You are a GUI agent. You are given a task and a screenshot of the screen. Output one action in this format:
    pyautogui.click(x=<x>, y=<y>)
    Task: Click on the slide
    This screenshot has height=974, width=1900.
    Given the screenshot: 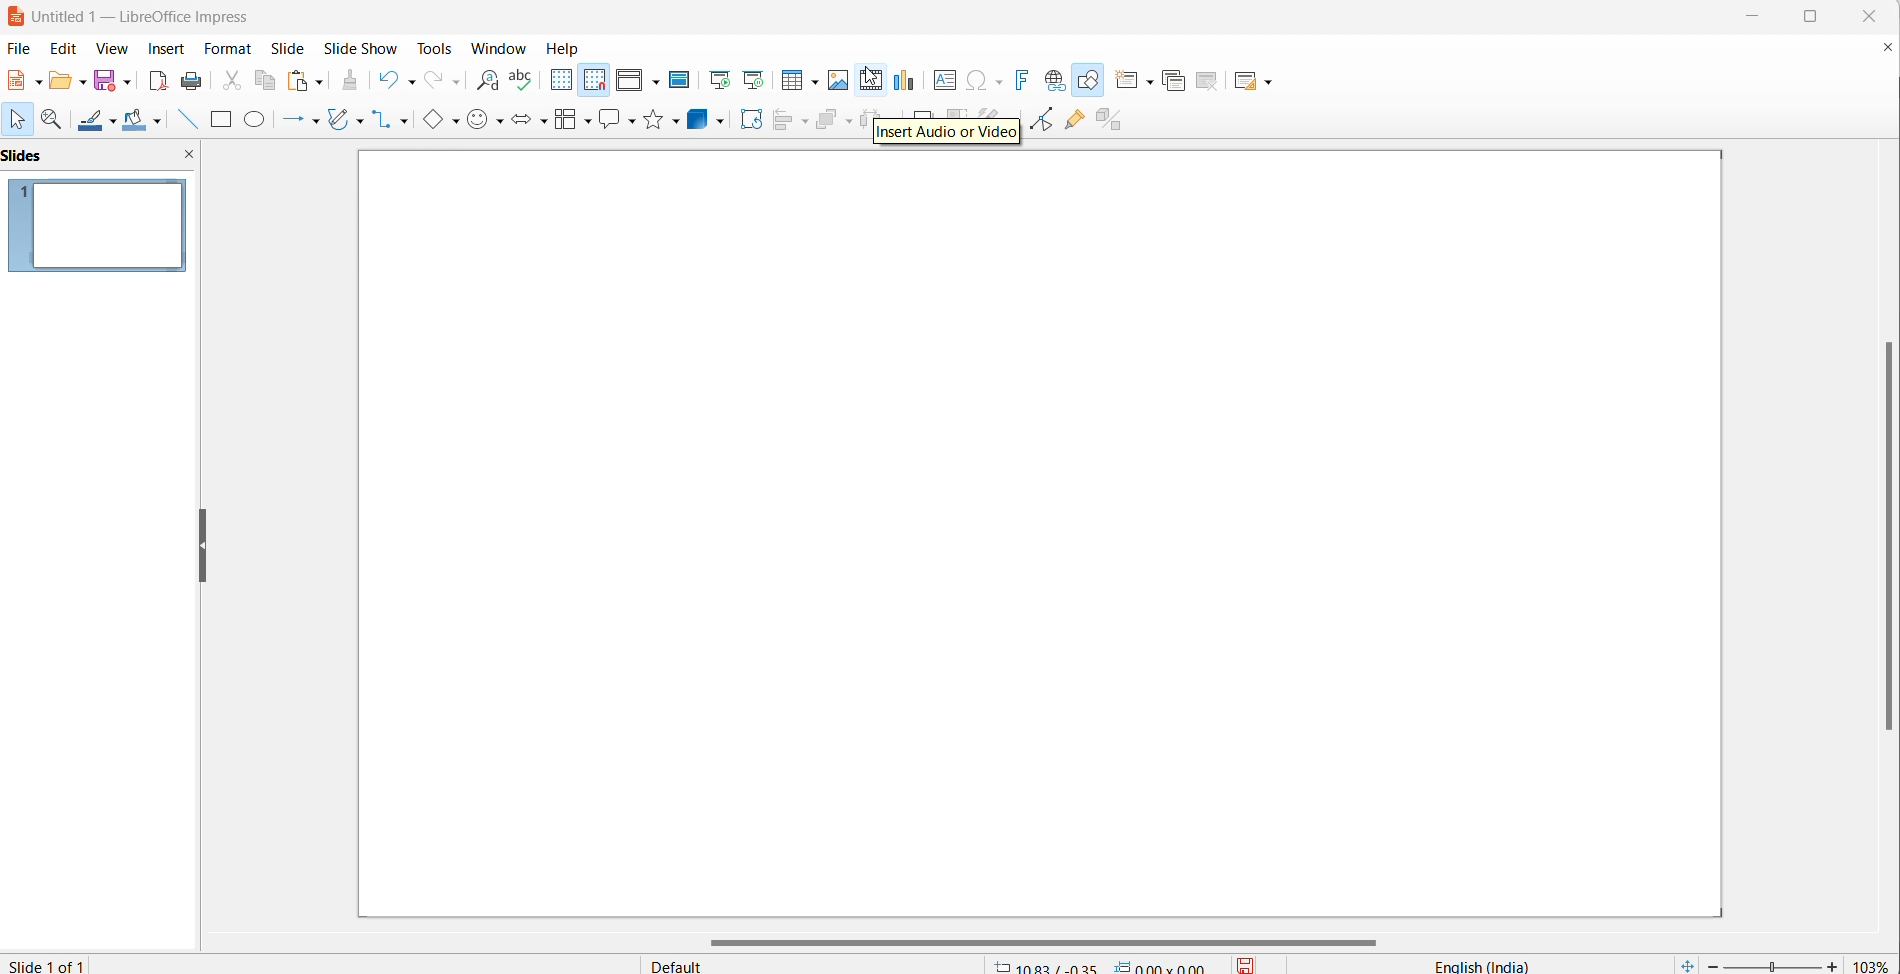 What is the action you would take?
    pyautogui.click(x=294, y=49)
    